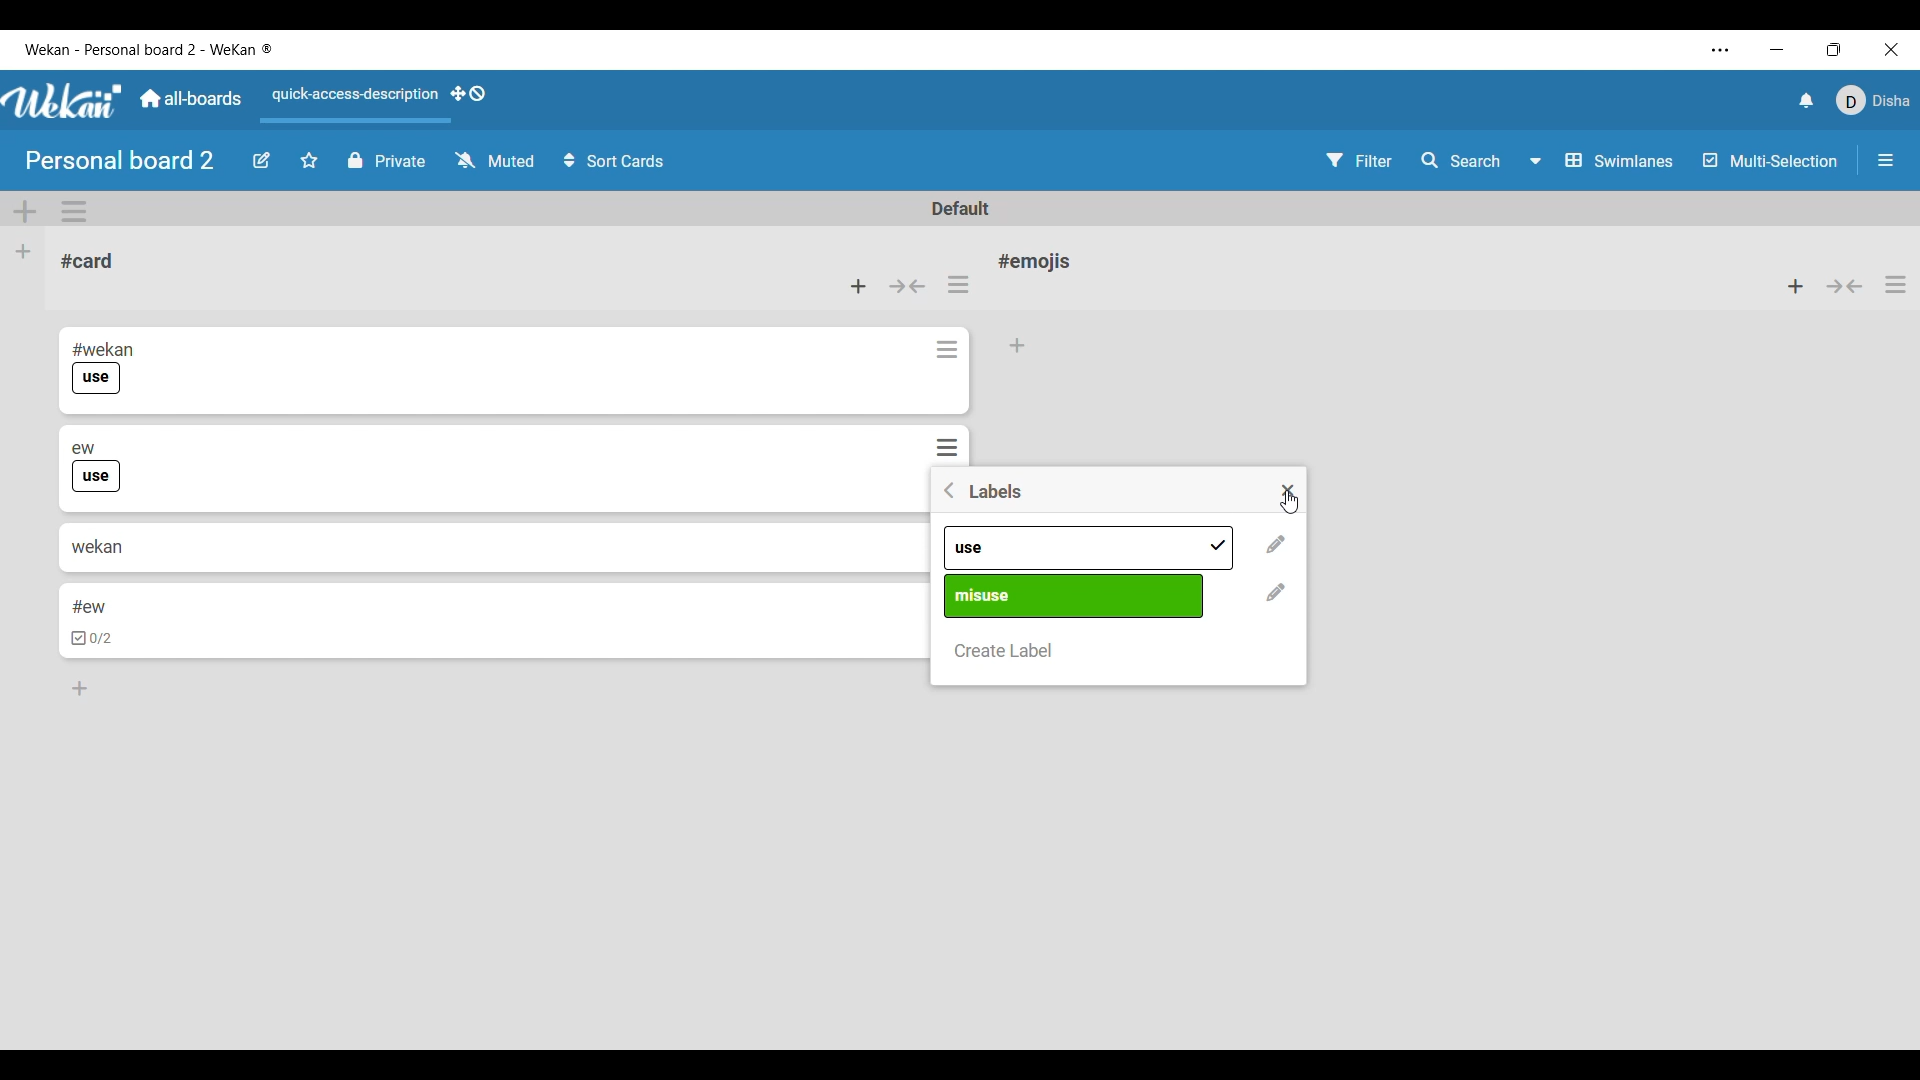  I want to click on Click to star board, so click(309, 161).